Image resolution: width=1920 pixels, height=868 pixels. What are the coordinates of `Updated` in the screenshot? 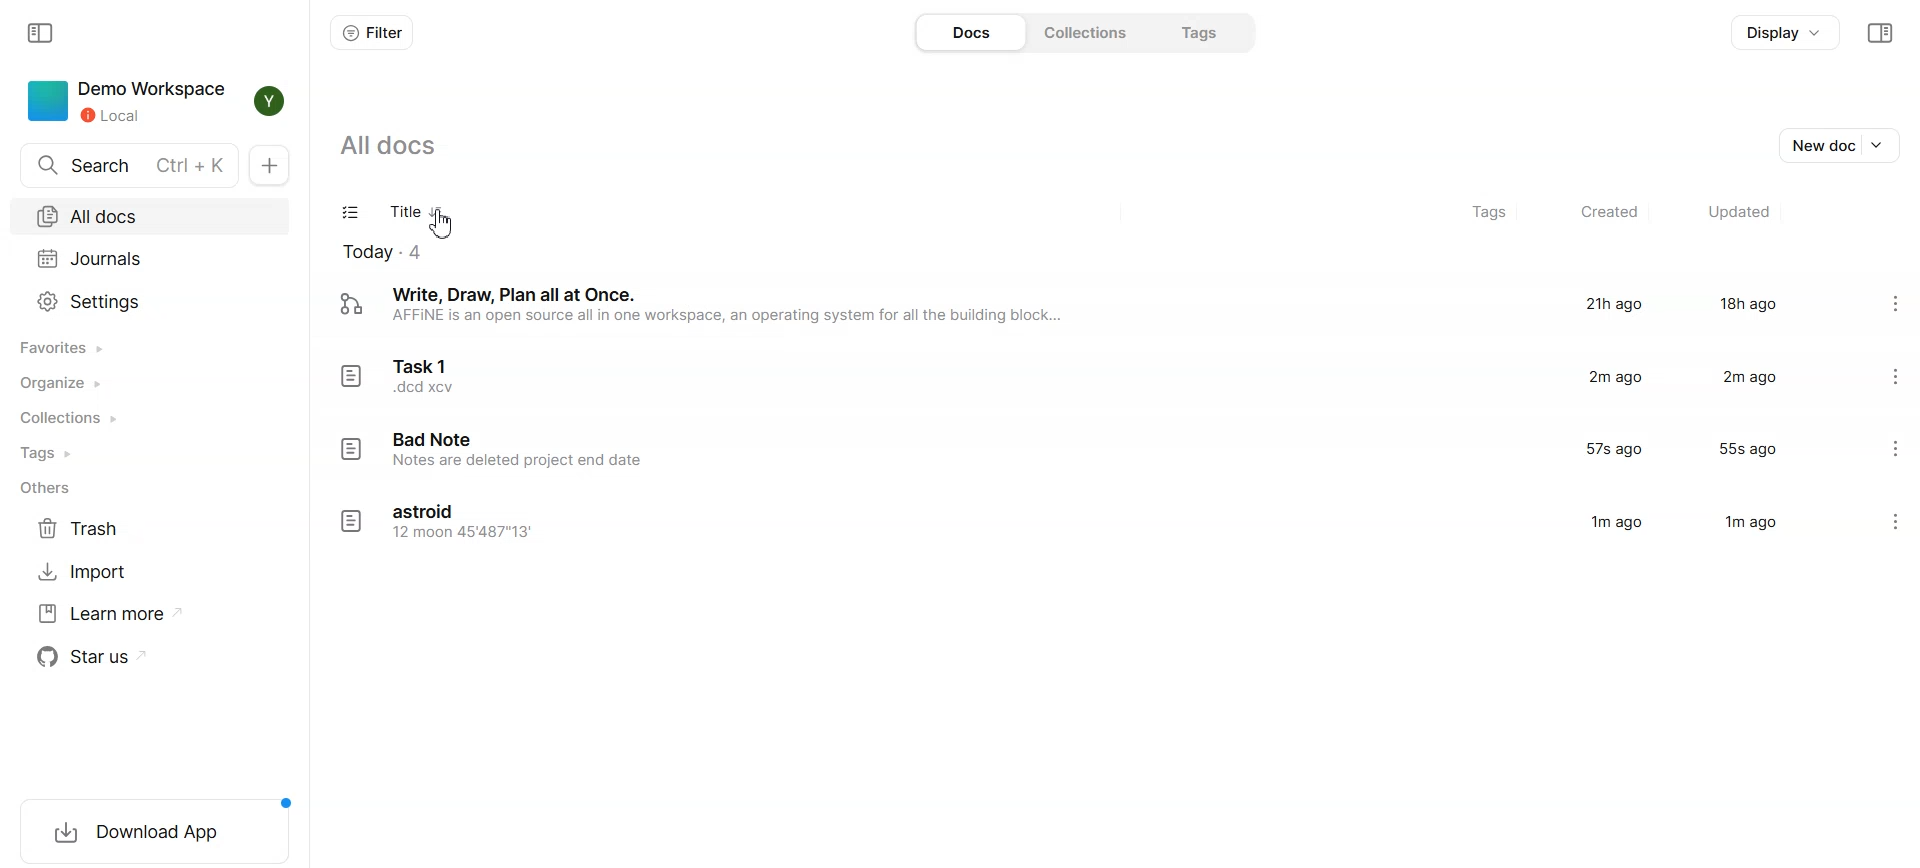 It's located at (1740, 212).